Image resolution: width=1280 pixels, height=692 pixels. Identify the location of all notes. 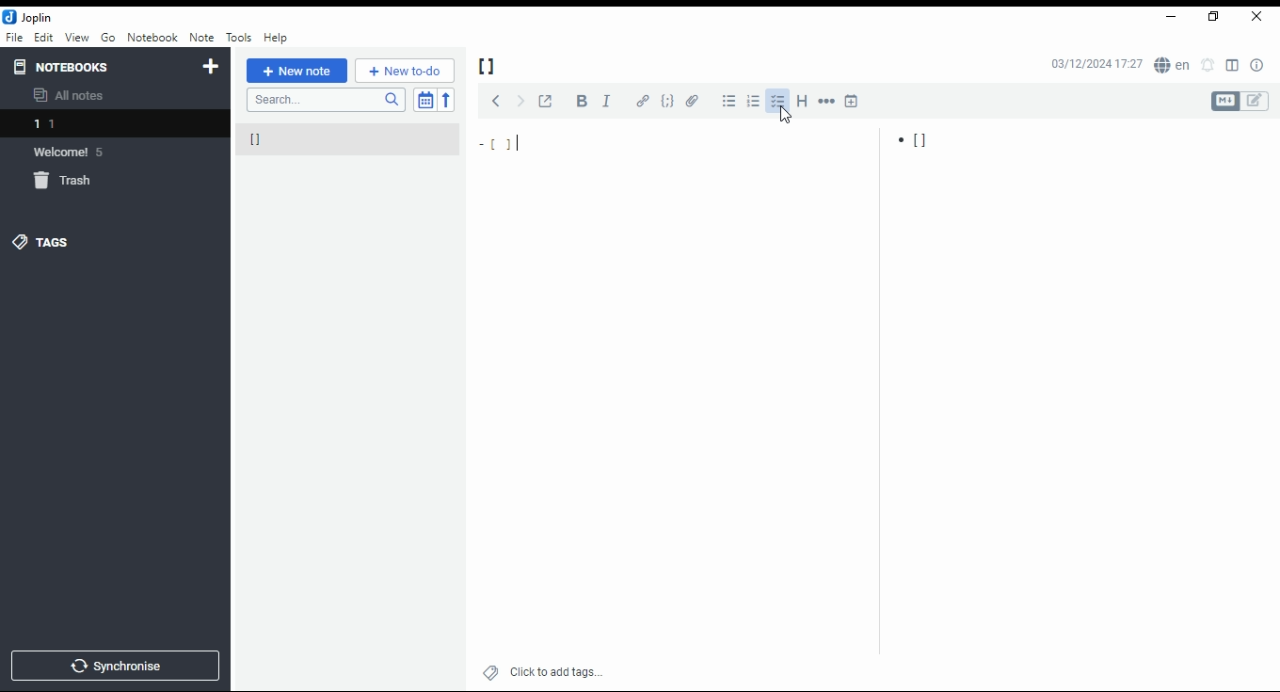
(71, 95).